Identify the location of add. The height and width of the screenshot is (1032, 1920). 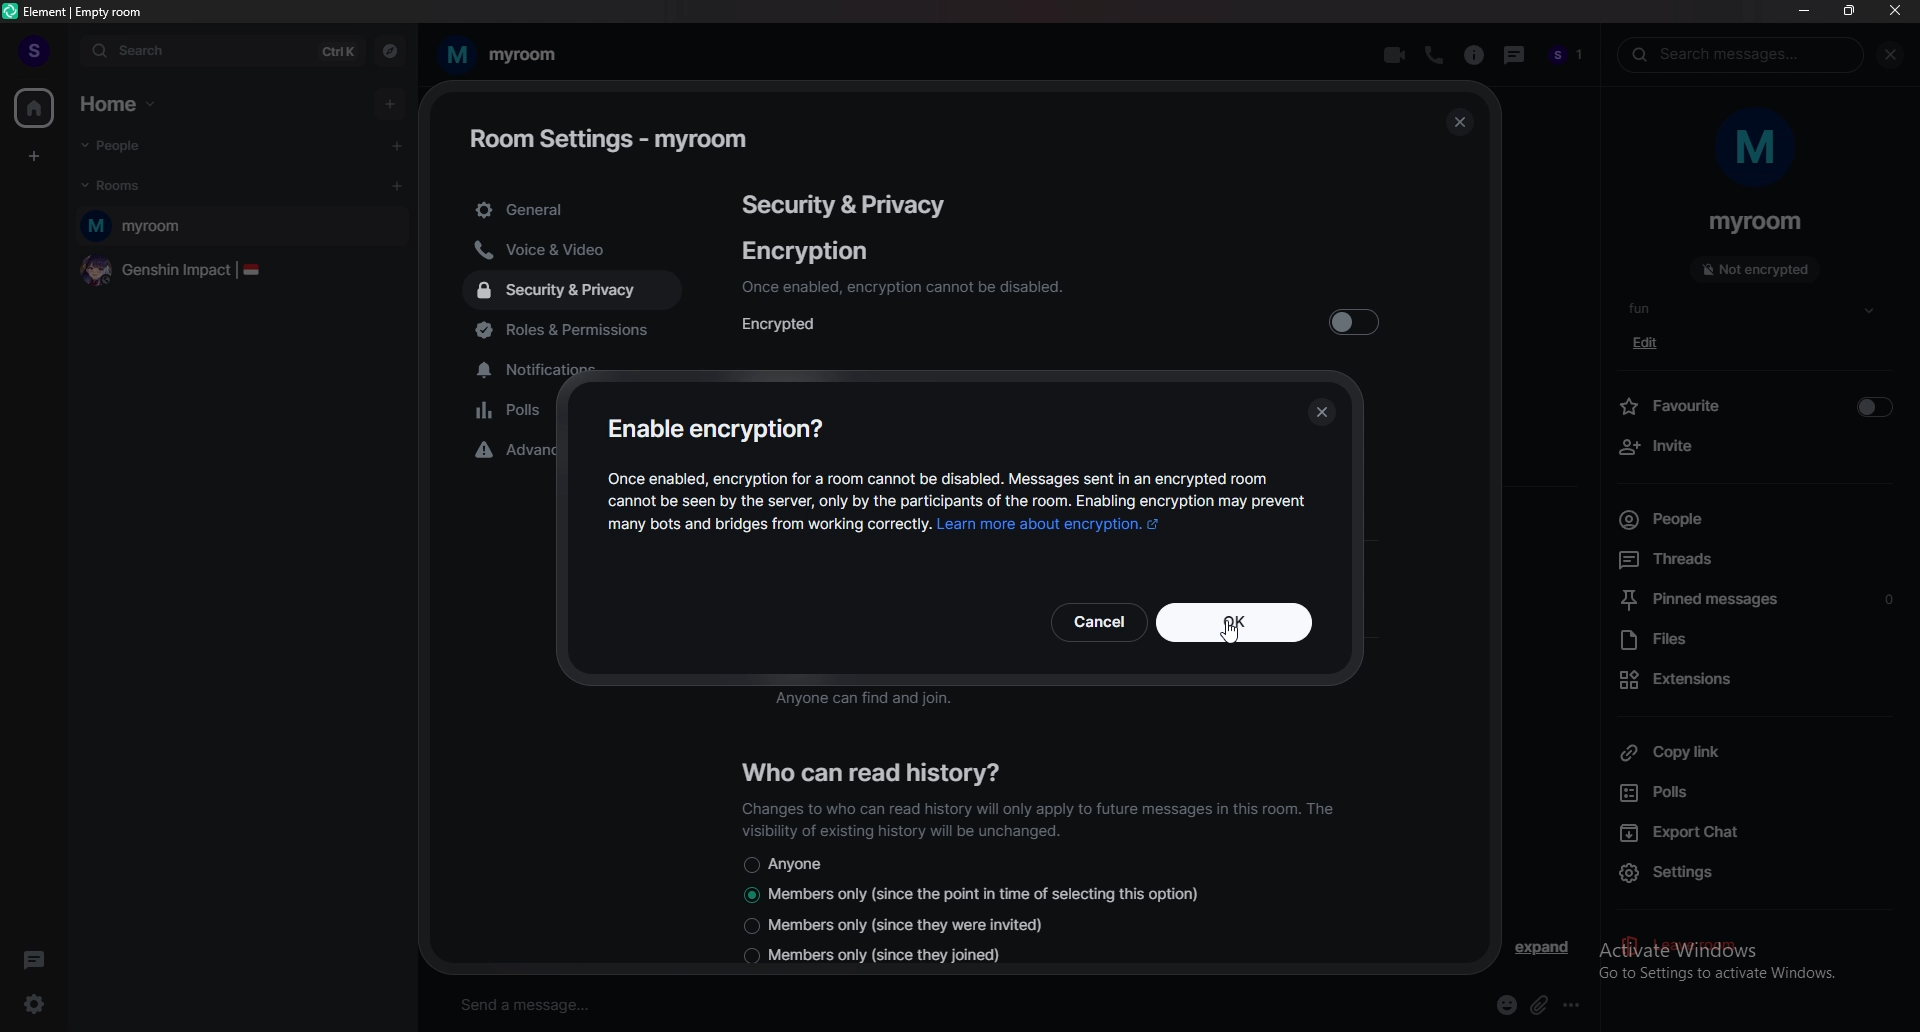
(391, 104).